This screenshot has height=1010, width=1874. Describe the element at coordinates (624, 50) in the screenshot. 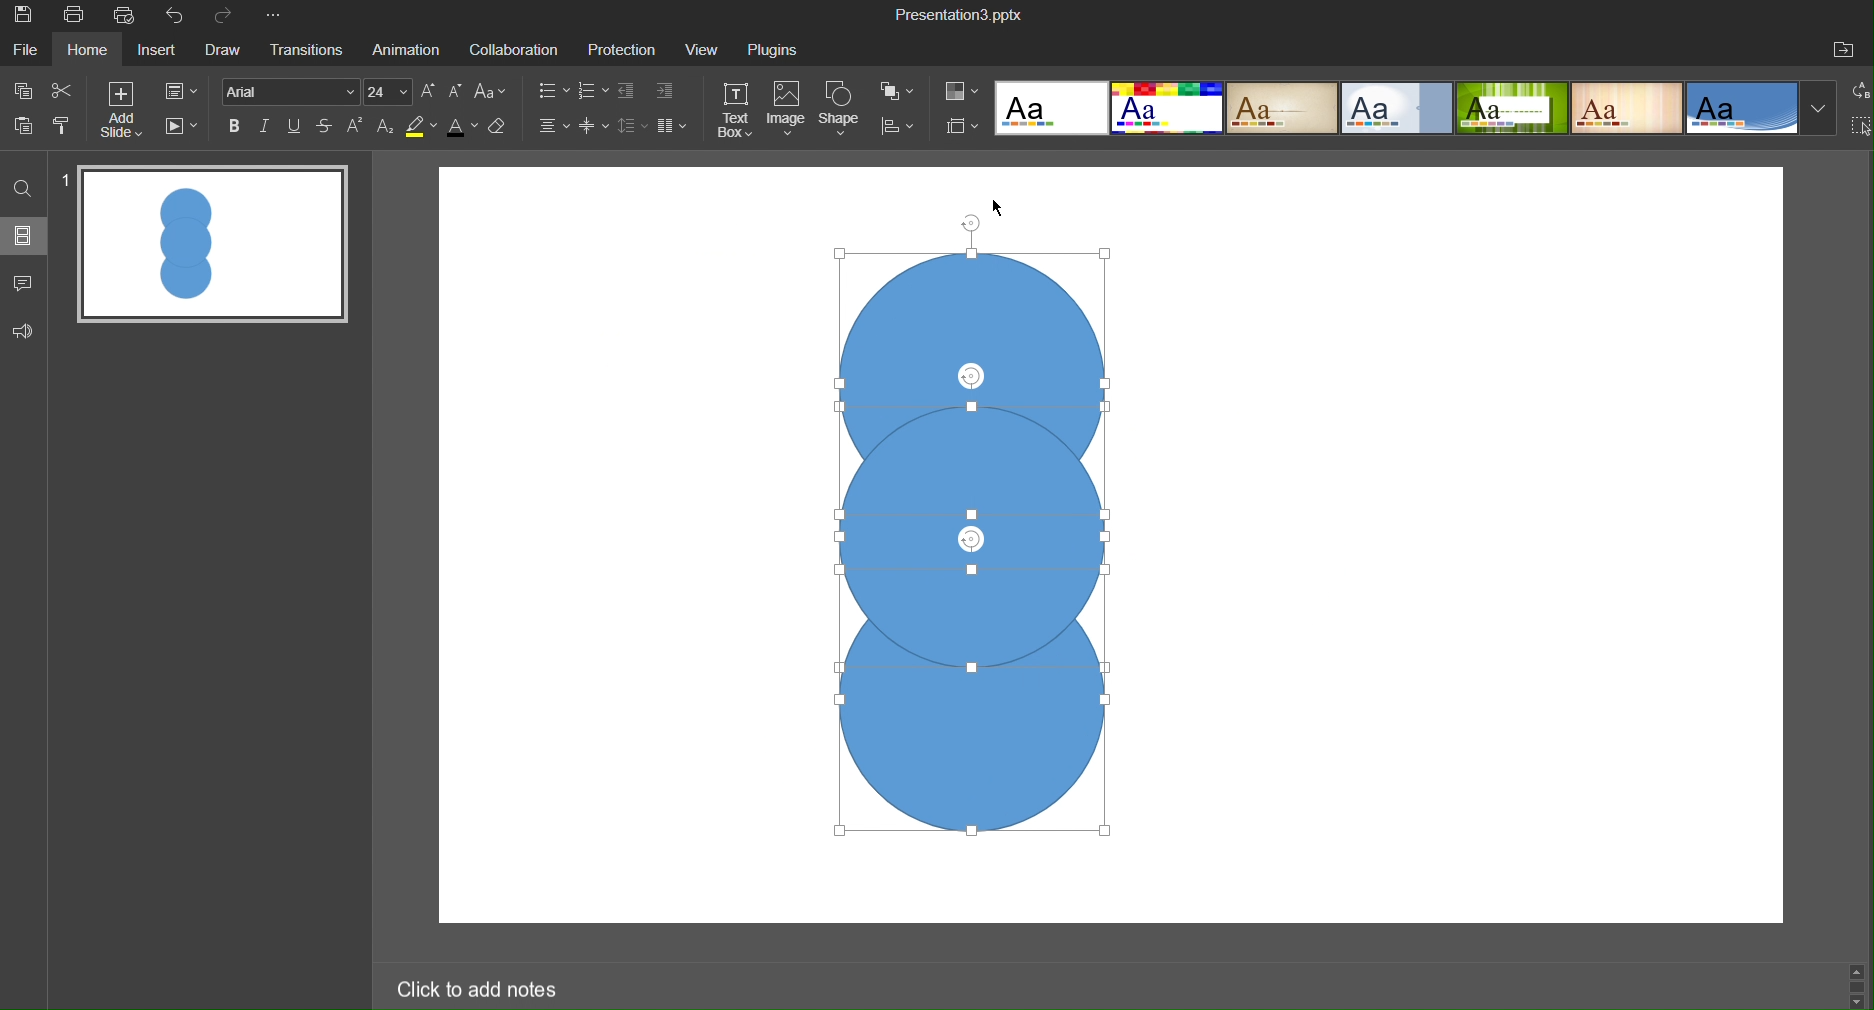

I see `Protection` at that location.